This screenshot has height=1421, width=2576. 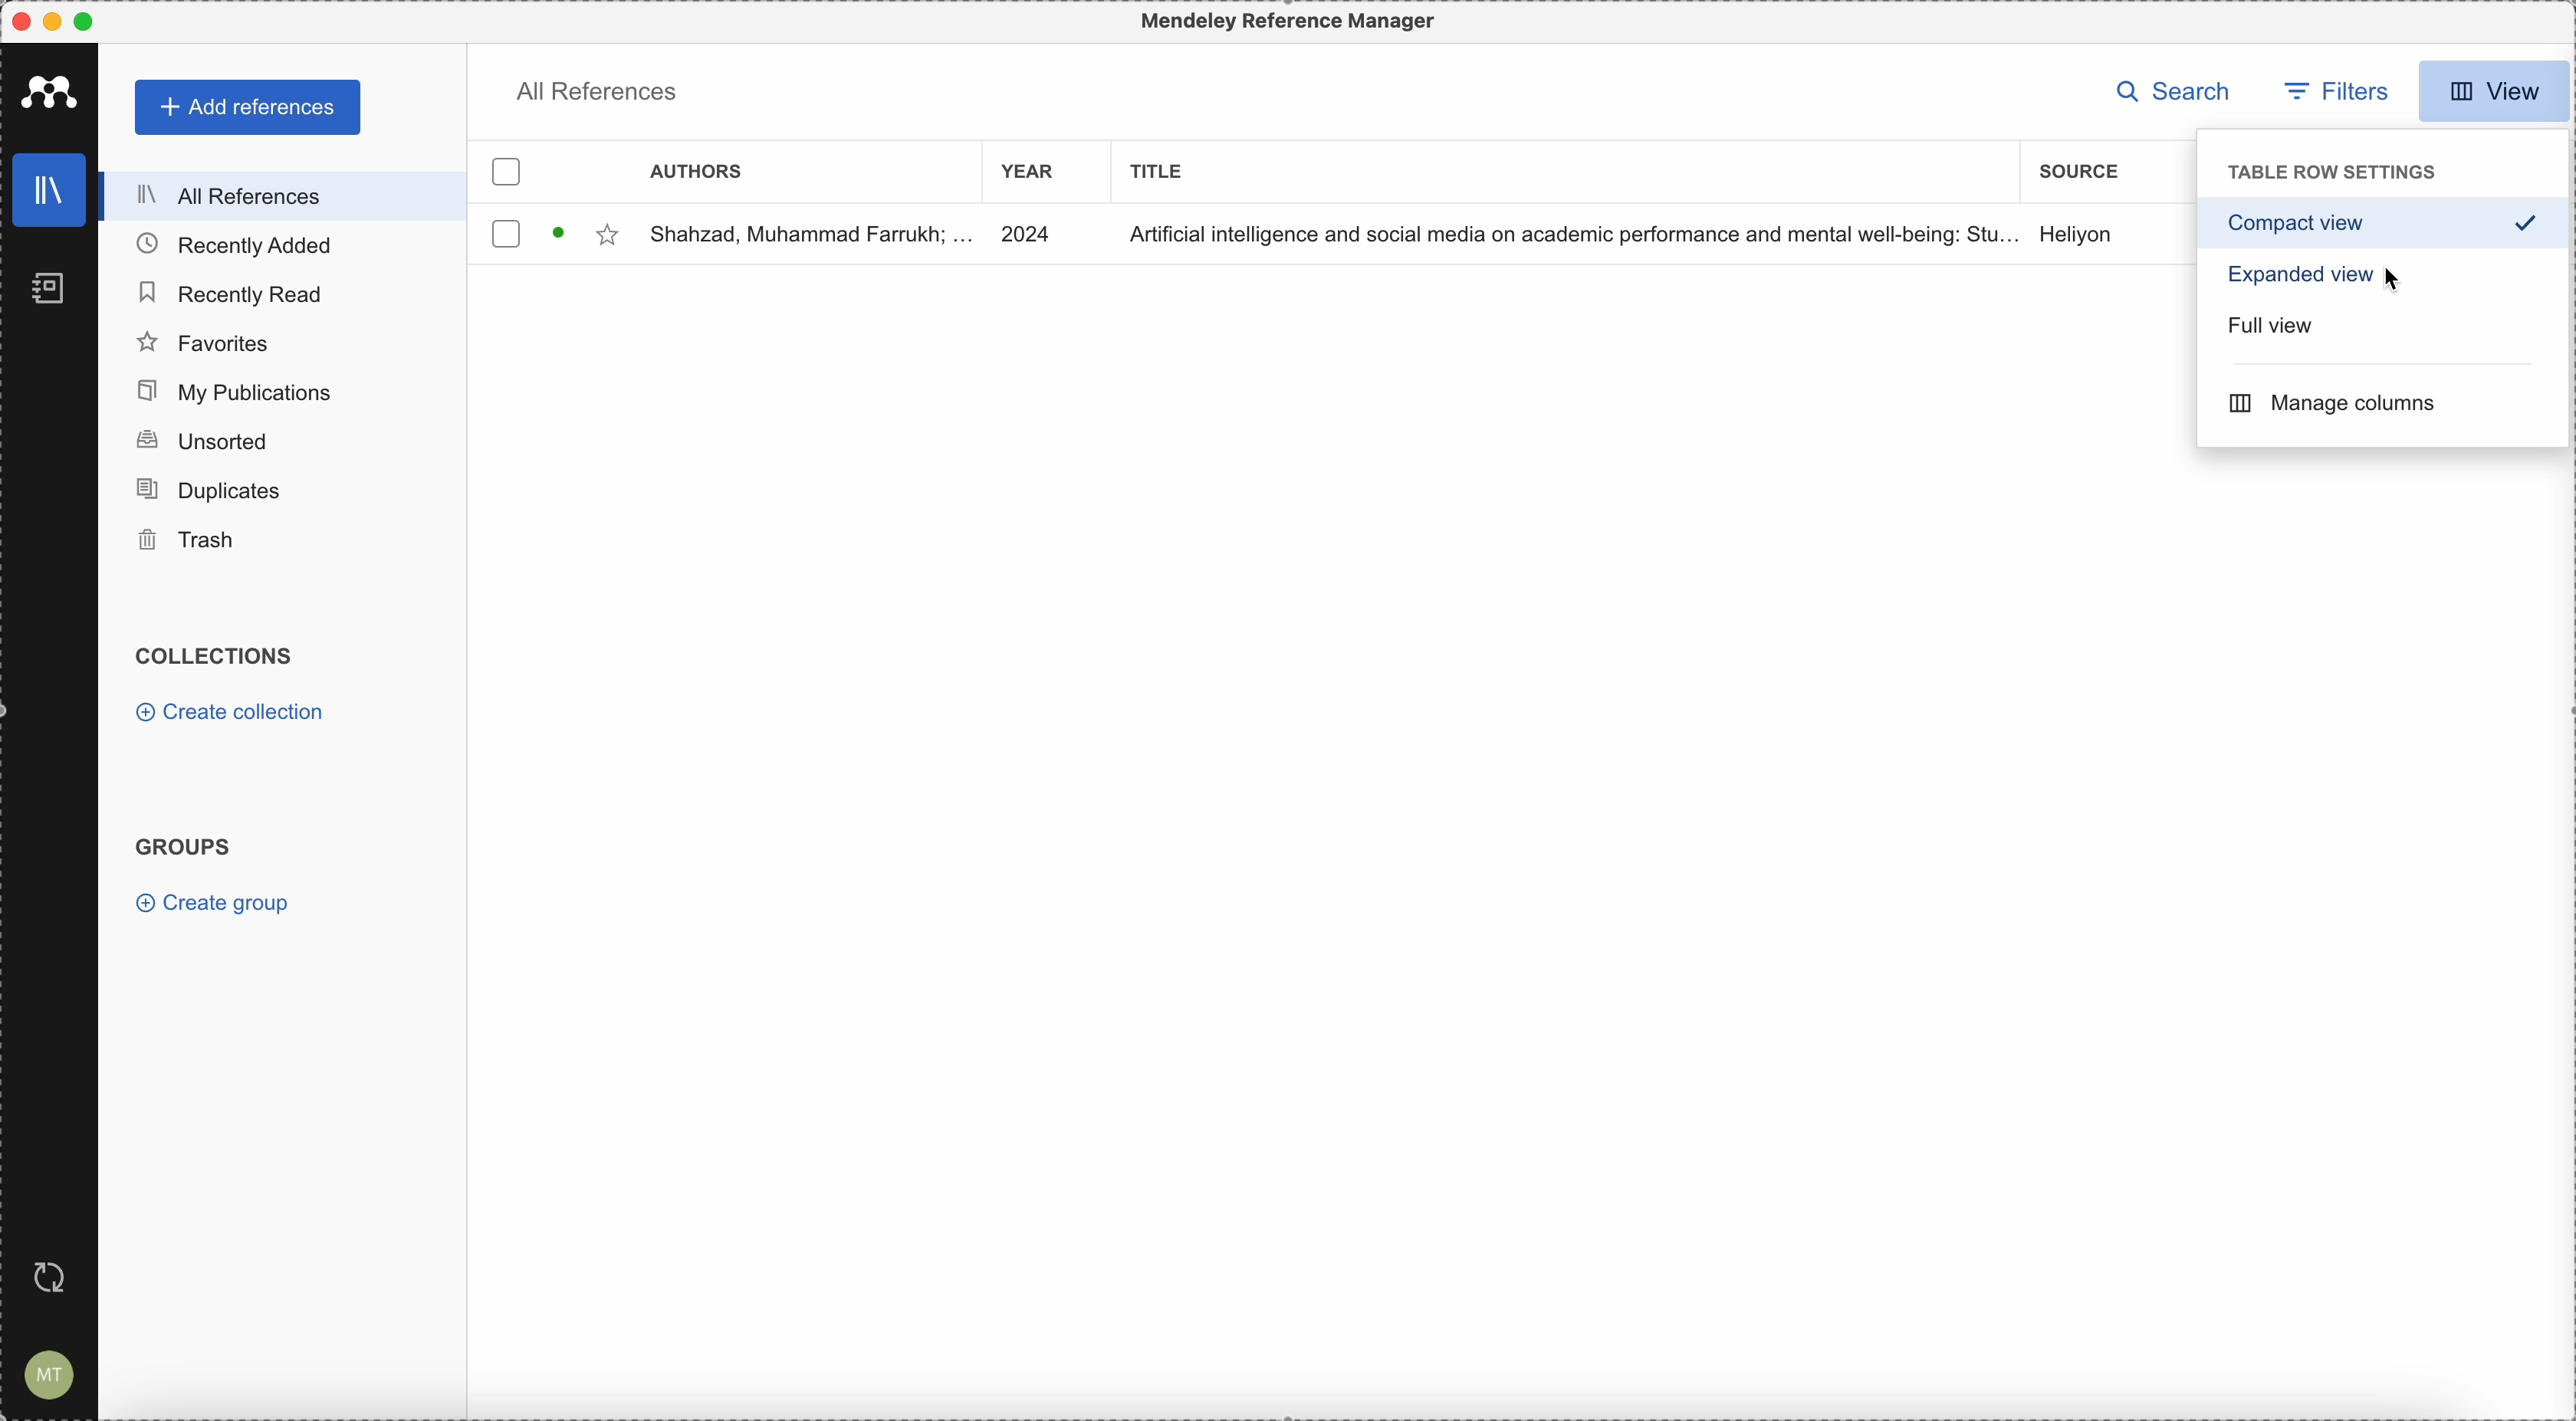 I want to click on maximize, so click(x=86, y=21).